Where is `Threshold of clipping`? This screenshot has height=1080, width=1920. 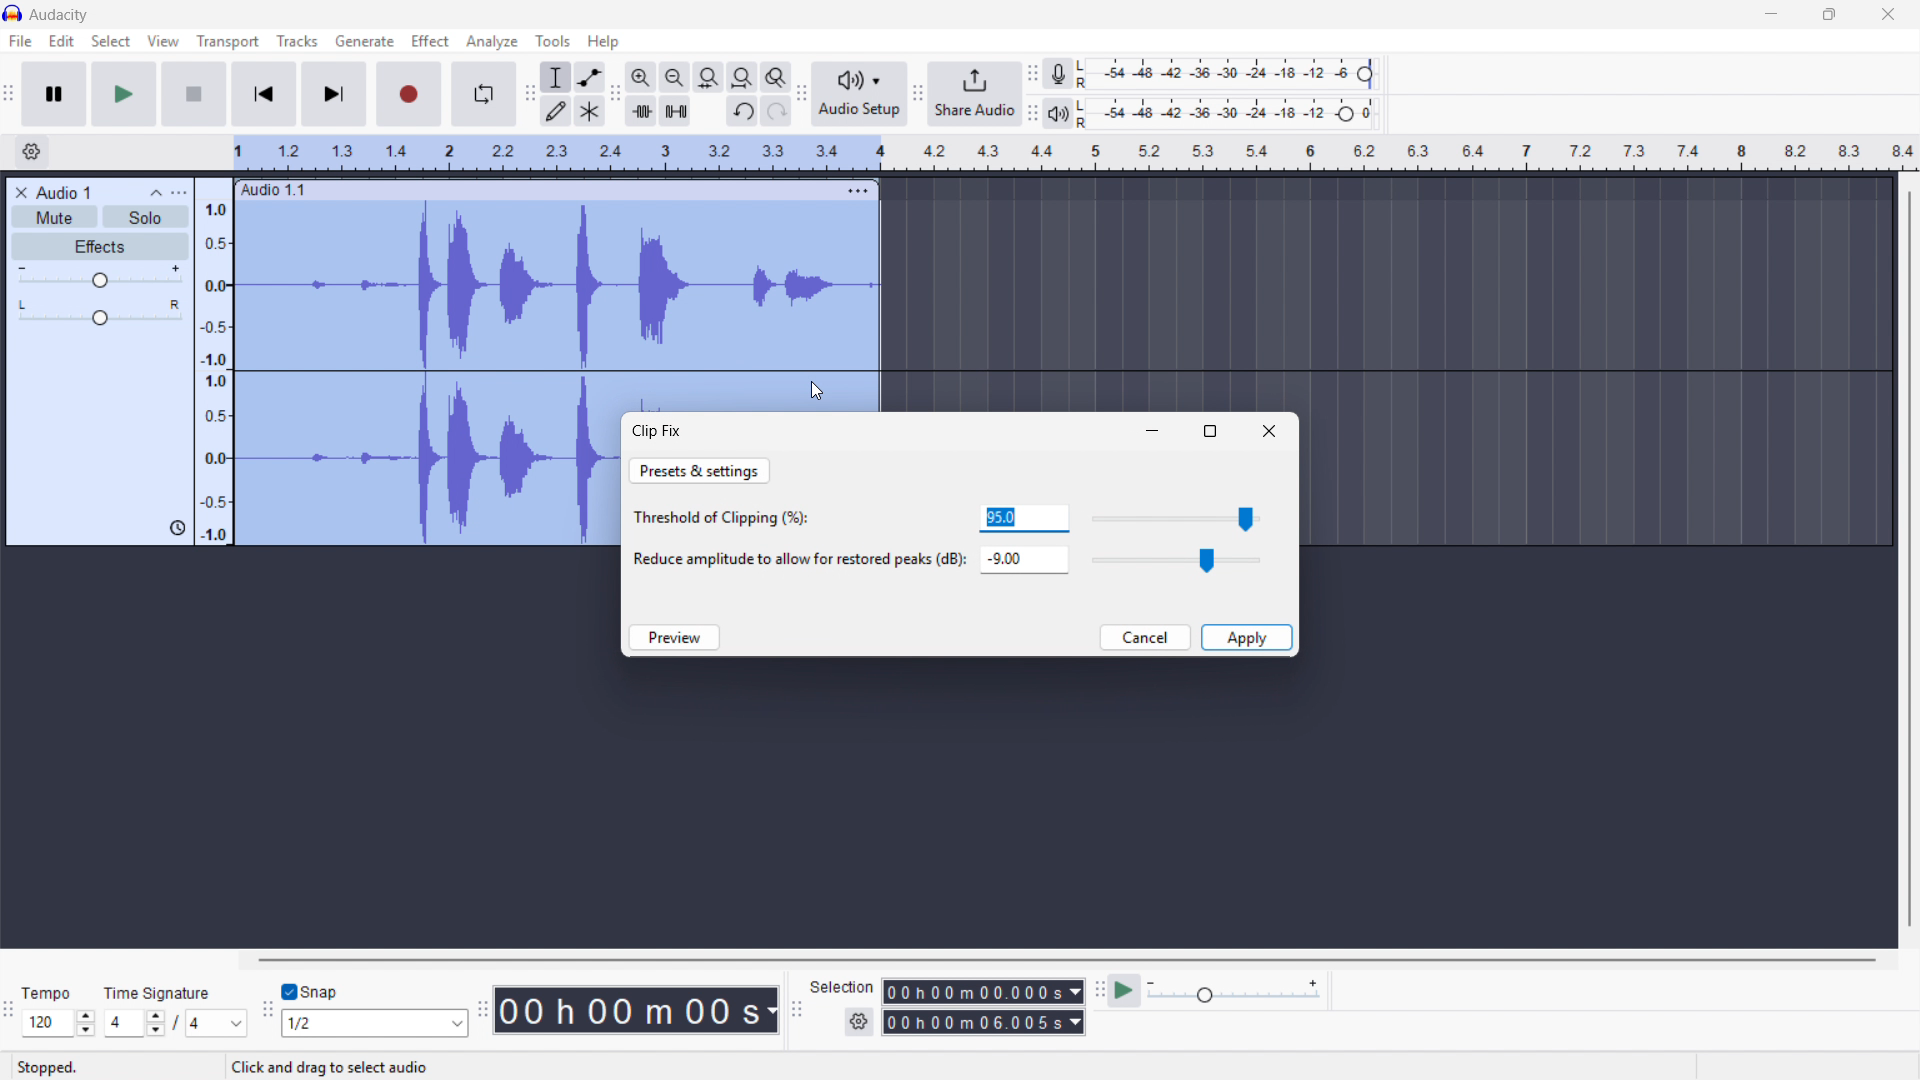 Threshold of clipping is located at coordinates (1025, 518).